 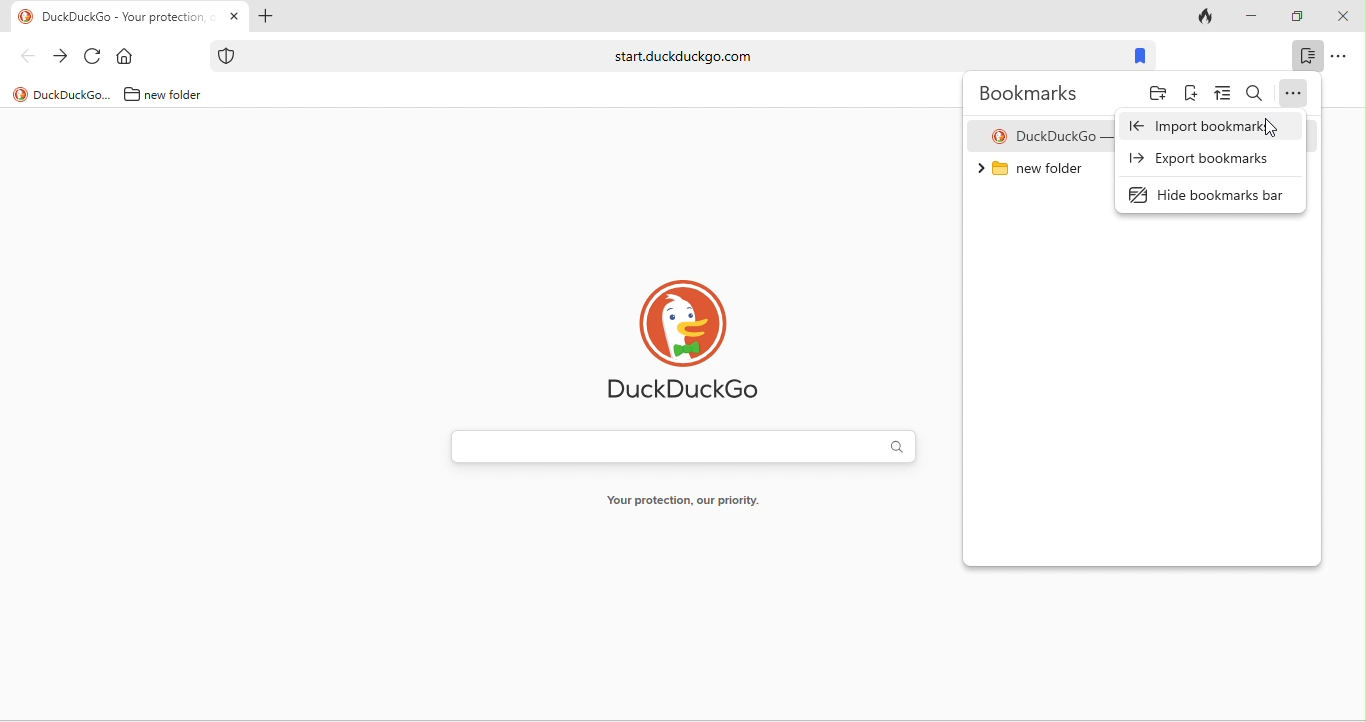 What do you see at coordinates (1342, 17) in the screenshot?
I see `close` at bounding box center [1342, 17].